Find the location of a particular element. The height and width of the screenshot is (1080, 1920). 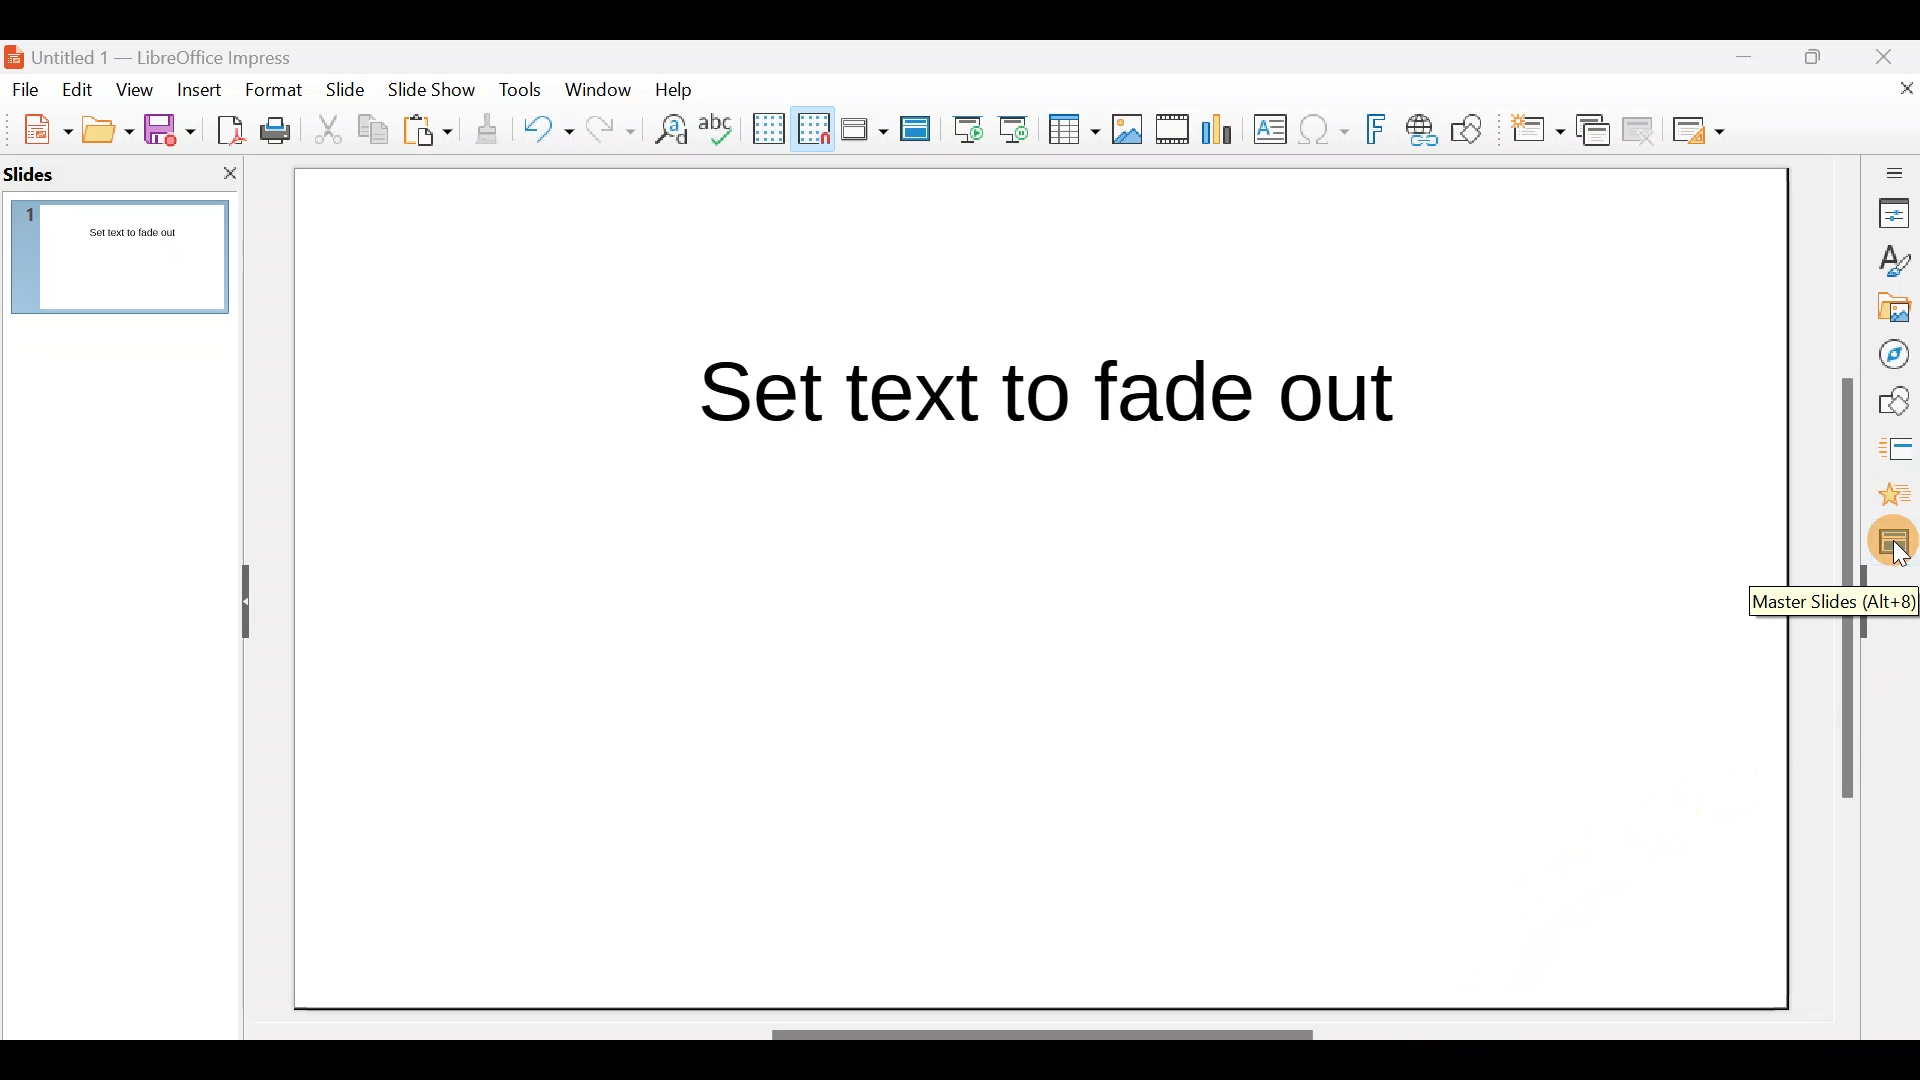

File is located at coordinates (26, 88).